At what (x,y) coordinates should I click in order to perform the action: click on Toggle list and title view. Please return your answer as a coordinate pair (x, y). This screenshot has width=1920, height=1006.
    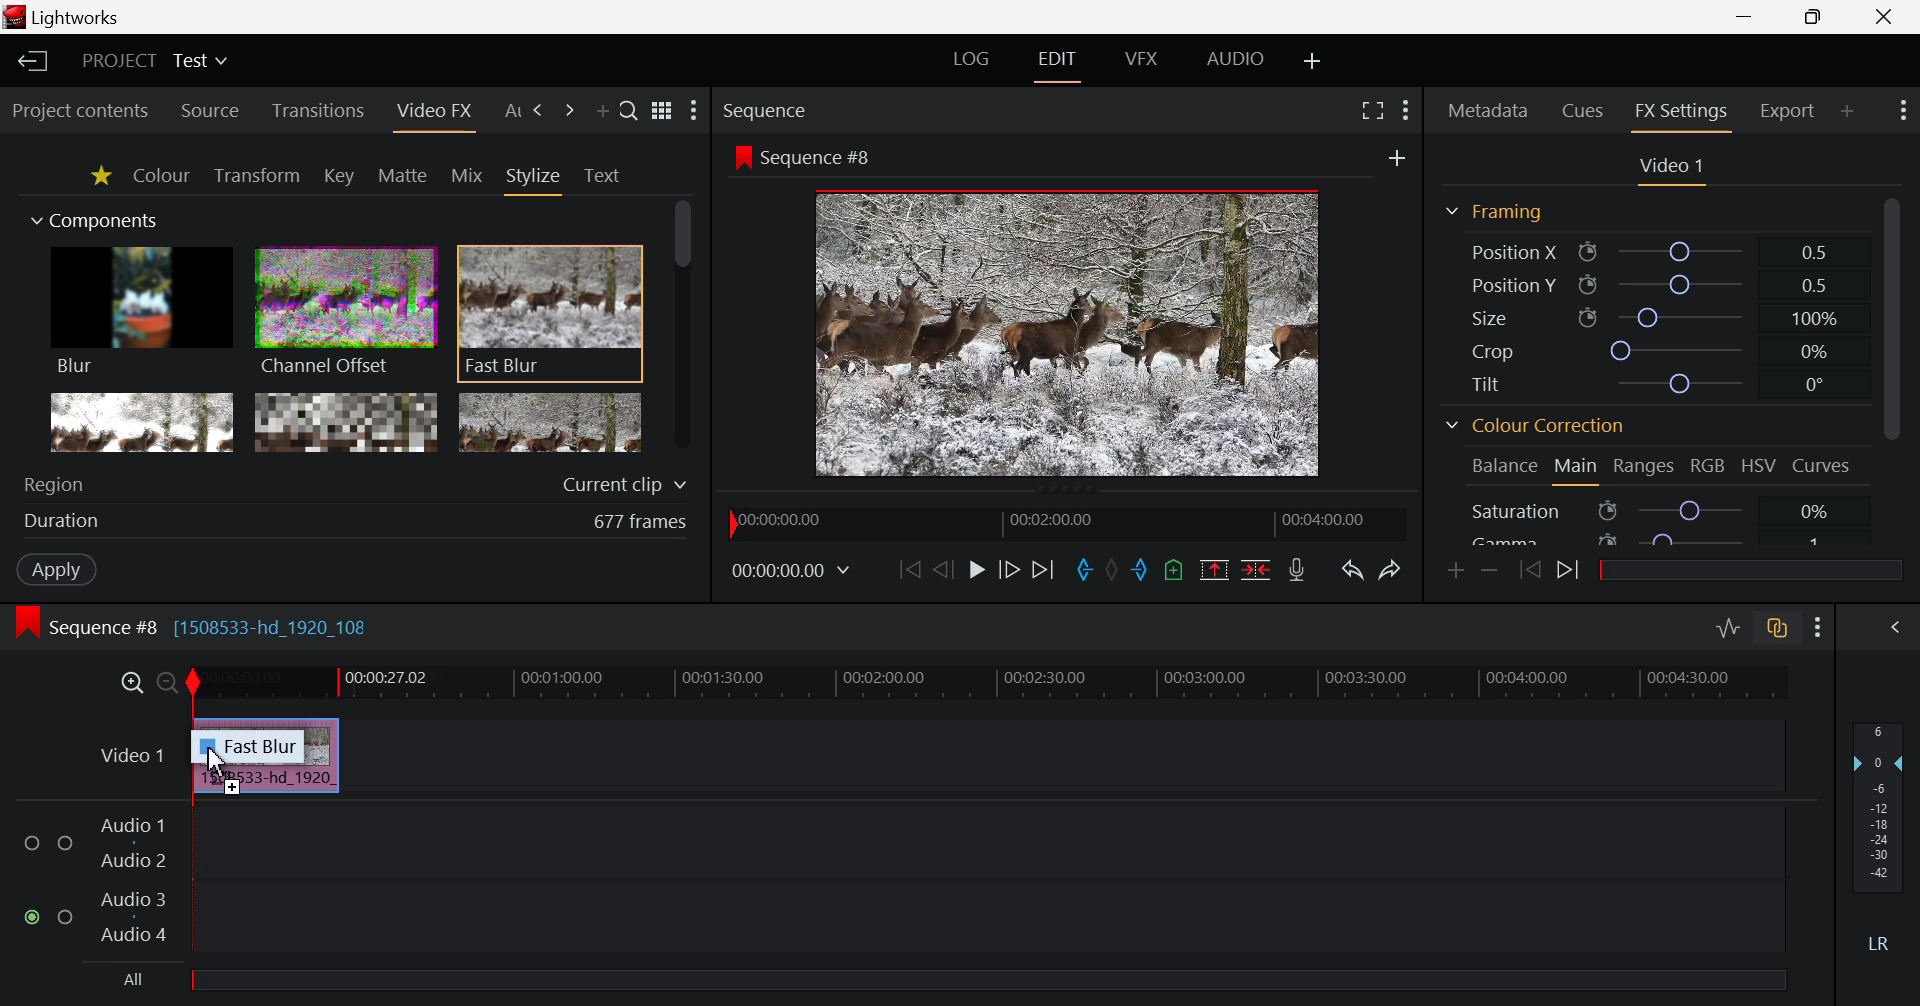
    Looking at the image, I should click on (661, 111).